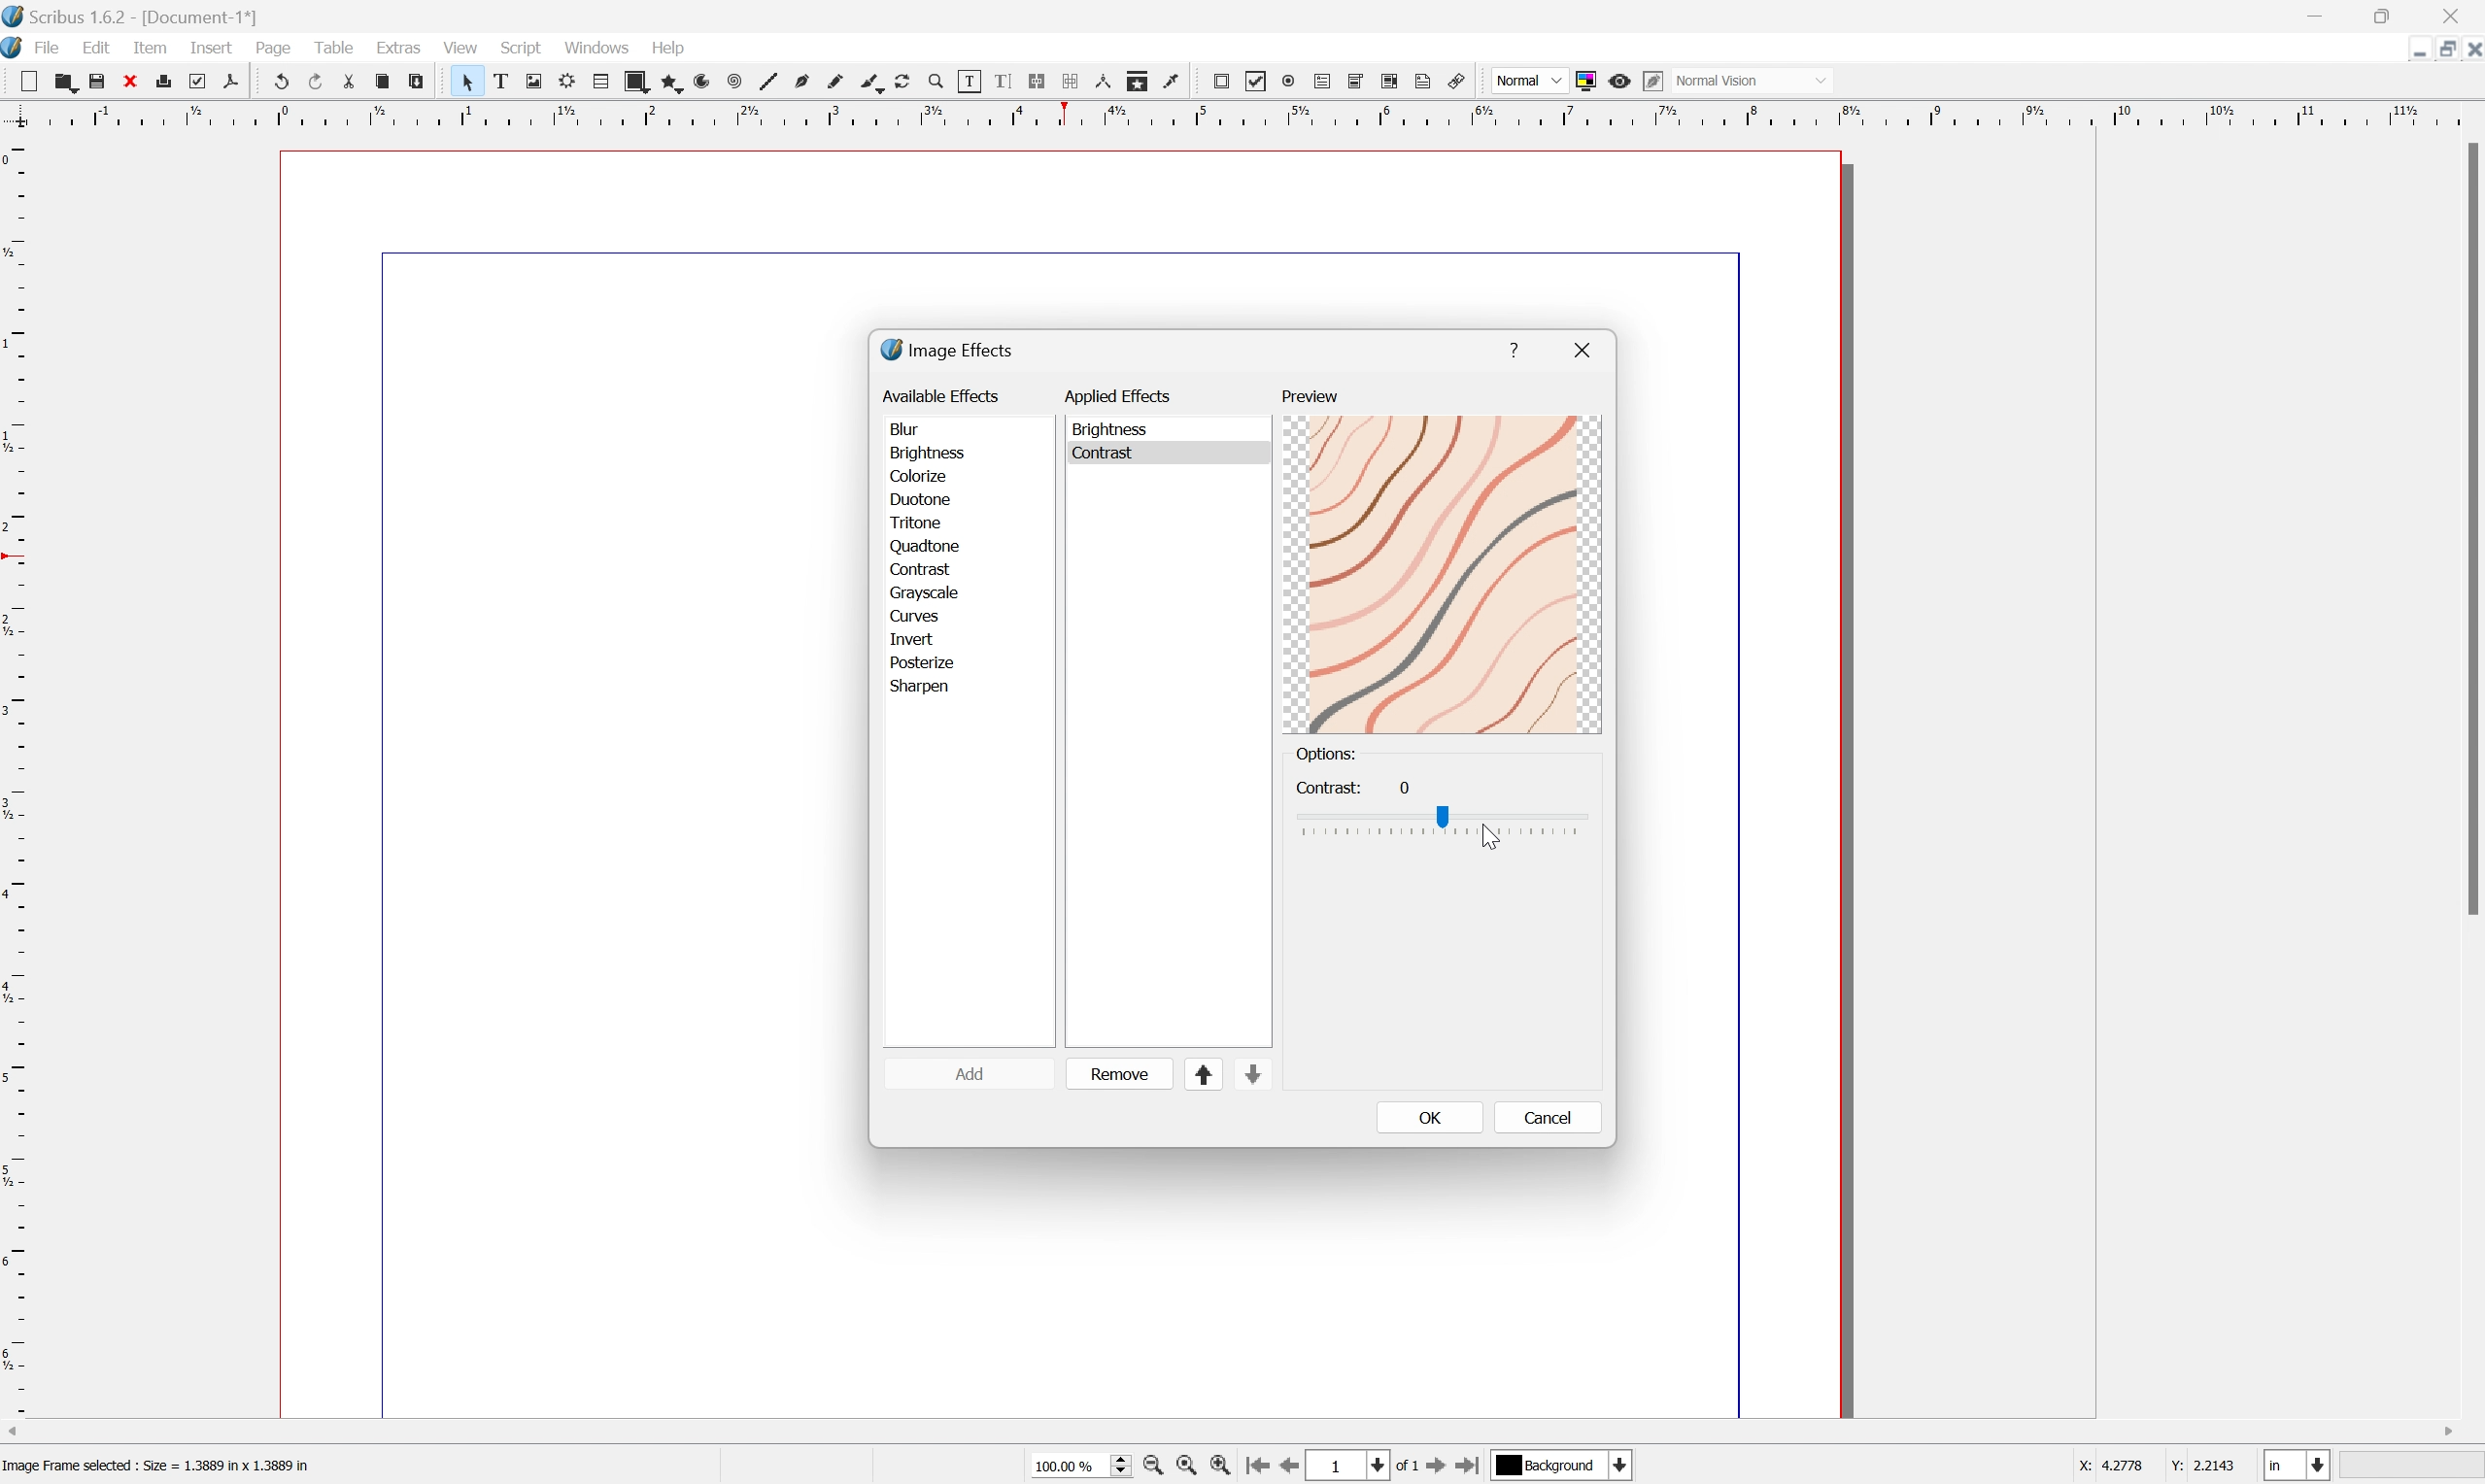  I want to click on PDF List Box, so click(1394, 82).